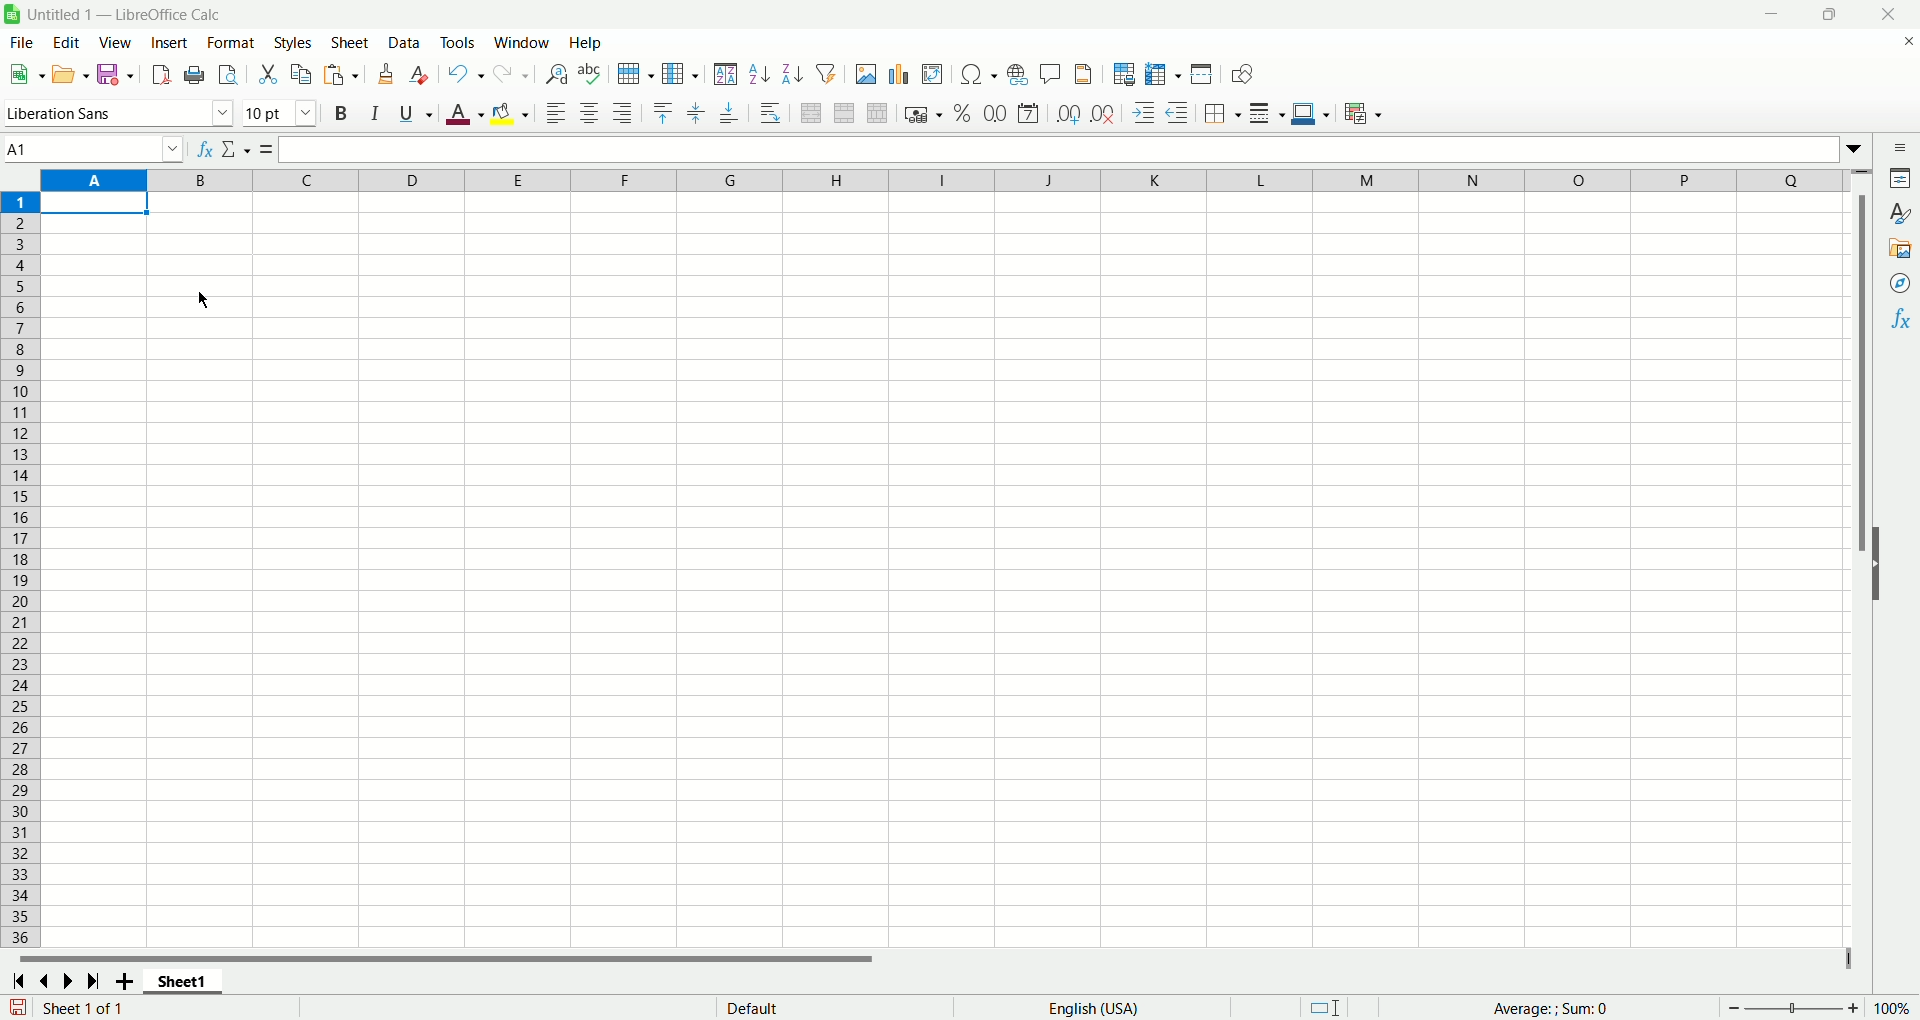 This screenshot has width=1920, height=1020. I want to click on conditional, so click(1365, 116).